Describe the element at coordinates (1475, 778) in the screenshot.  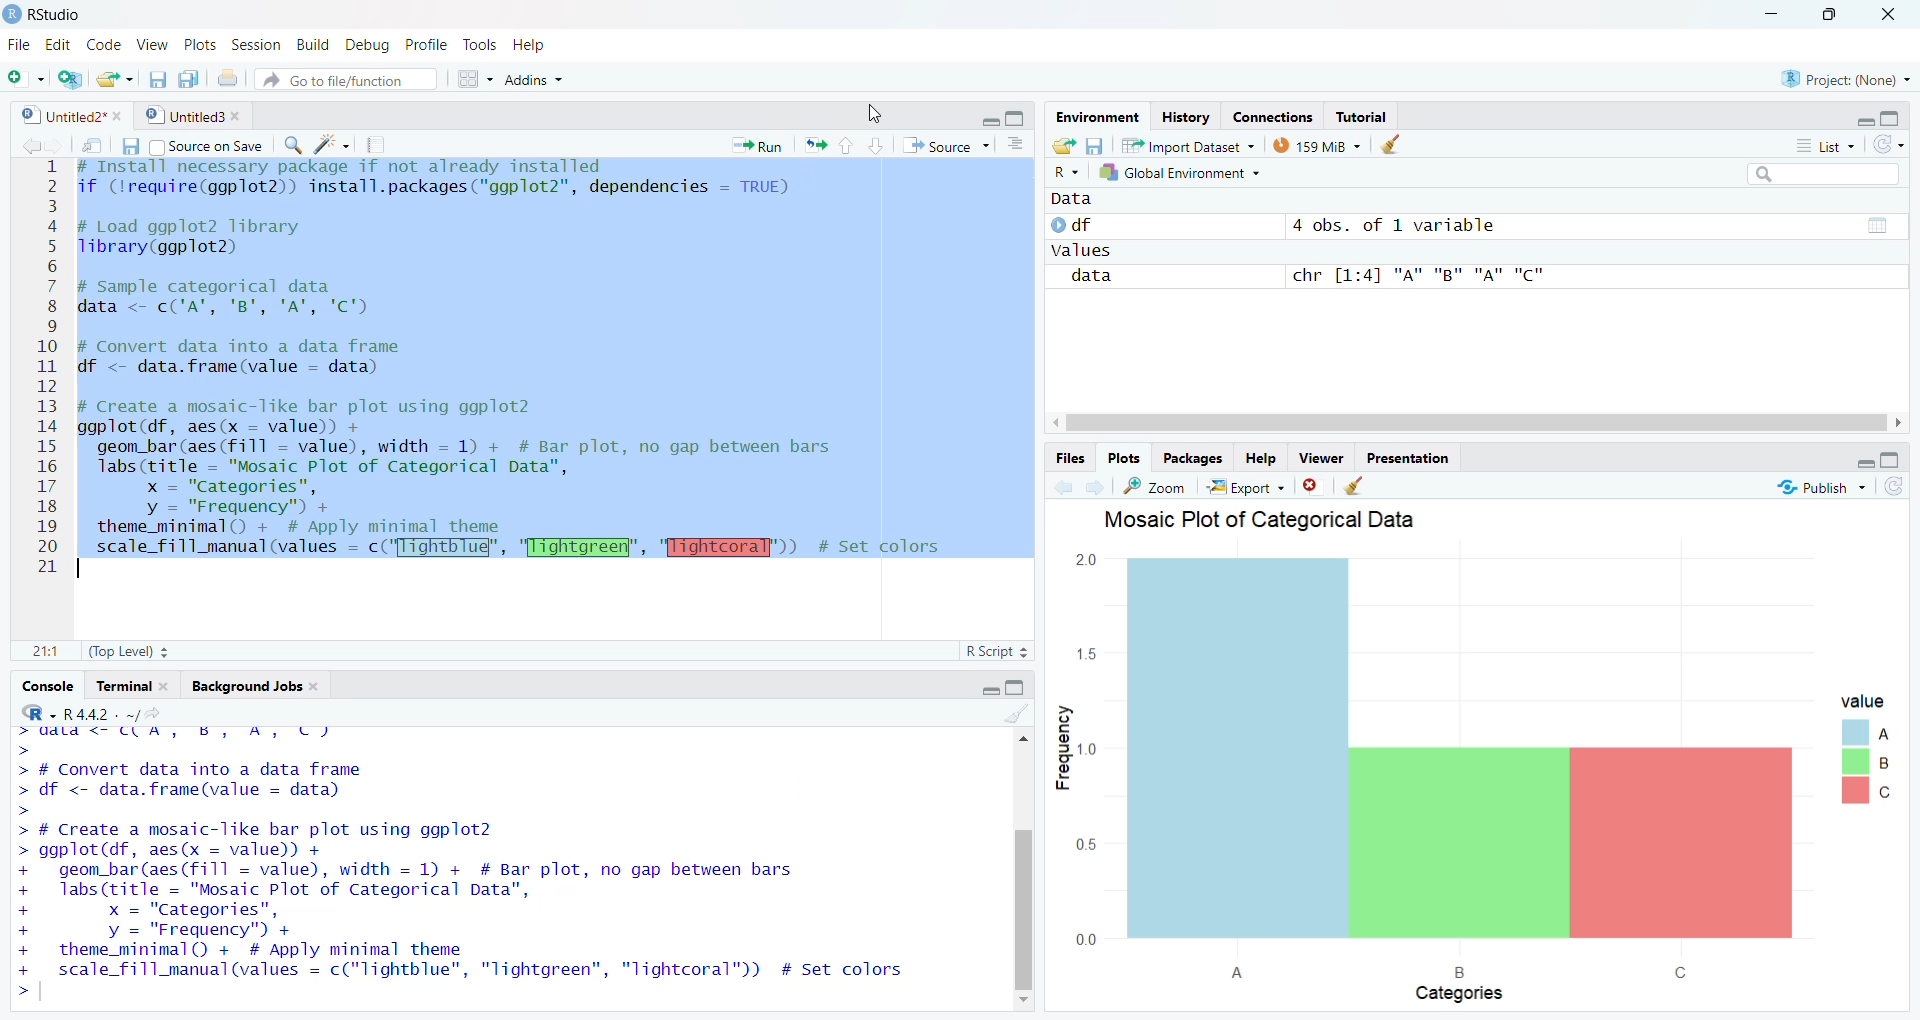
I see `Graph` at that location.